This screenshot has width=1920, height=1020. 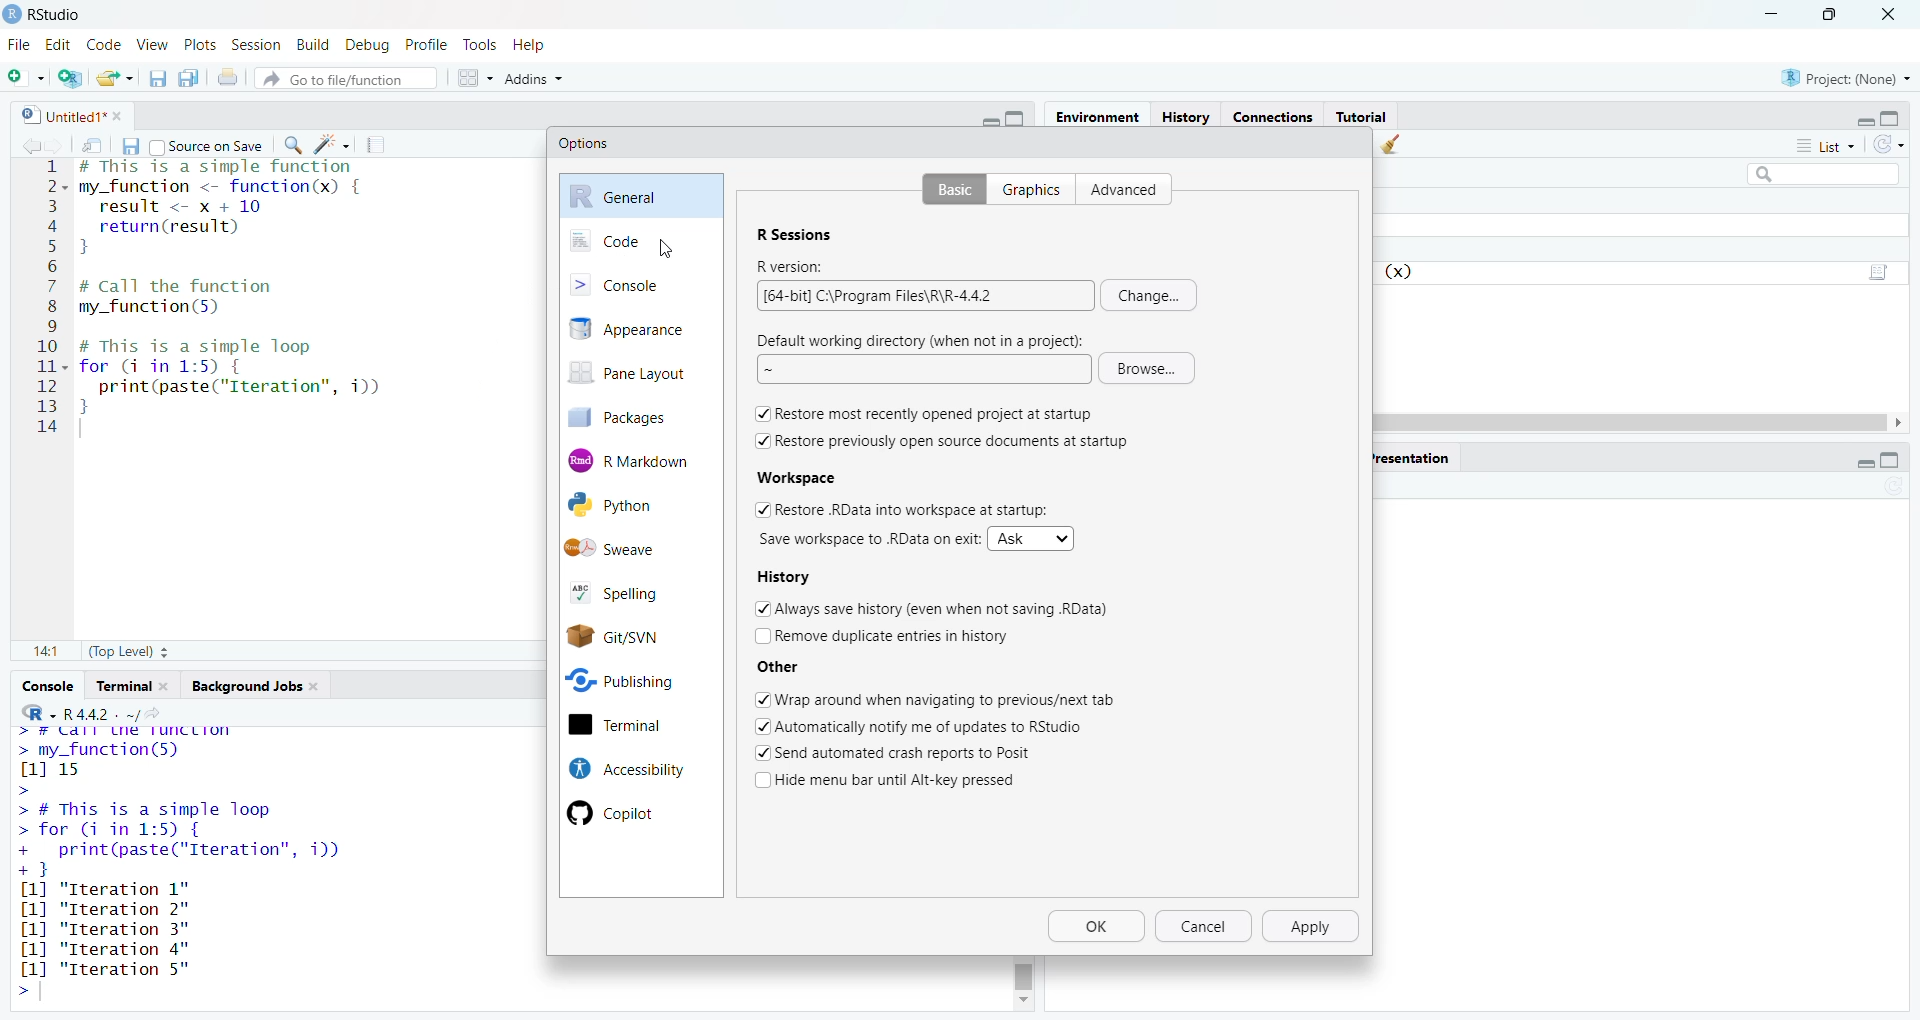 I want to click on minimize, so click(x=1859, y=117).